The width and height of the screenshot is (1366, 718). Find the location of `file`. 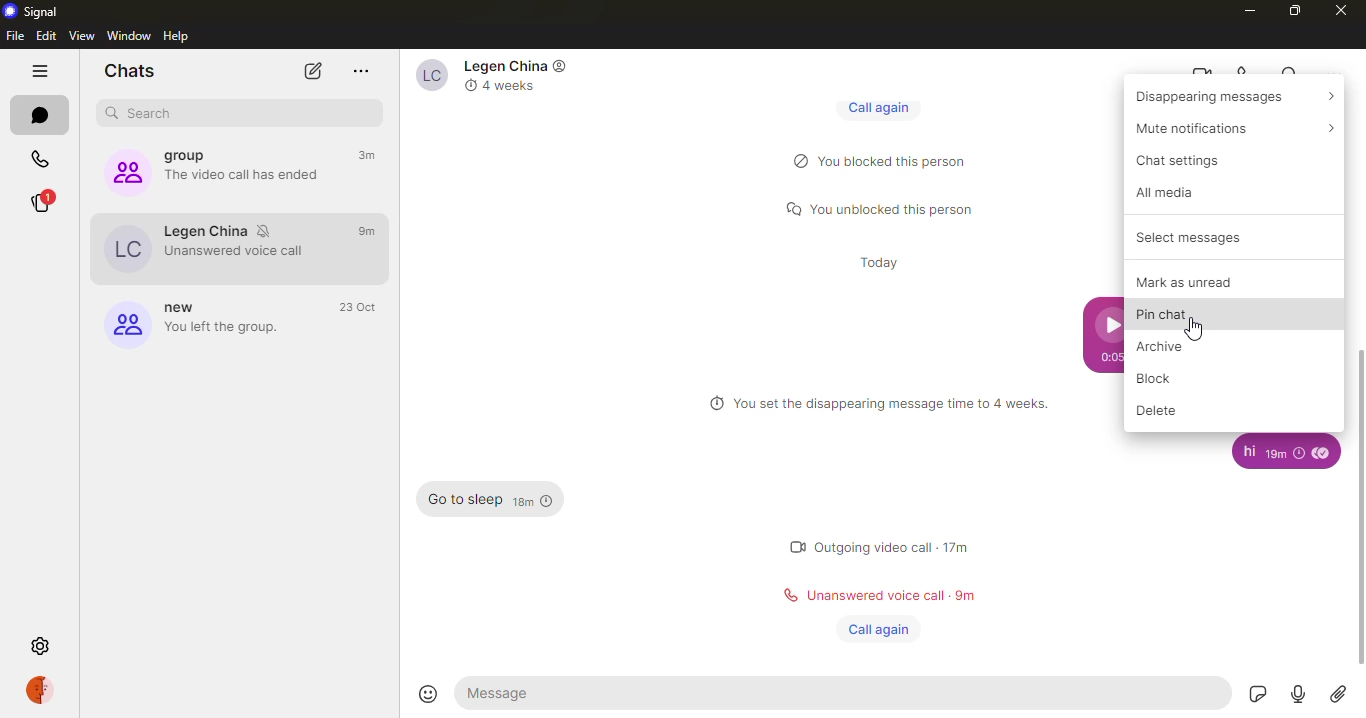

file is located at coordinates (15, 35).